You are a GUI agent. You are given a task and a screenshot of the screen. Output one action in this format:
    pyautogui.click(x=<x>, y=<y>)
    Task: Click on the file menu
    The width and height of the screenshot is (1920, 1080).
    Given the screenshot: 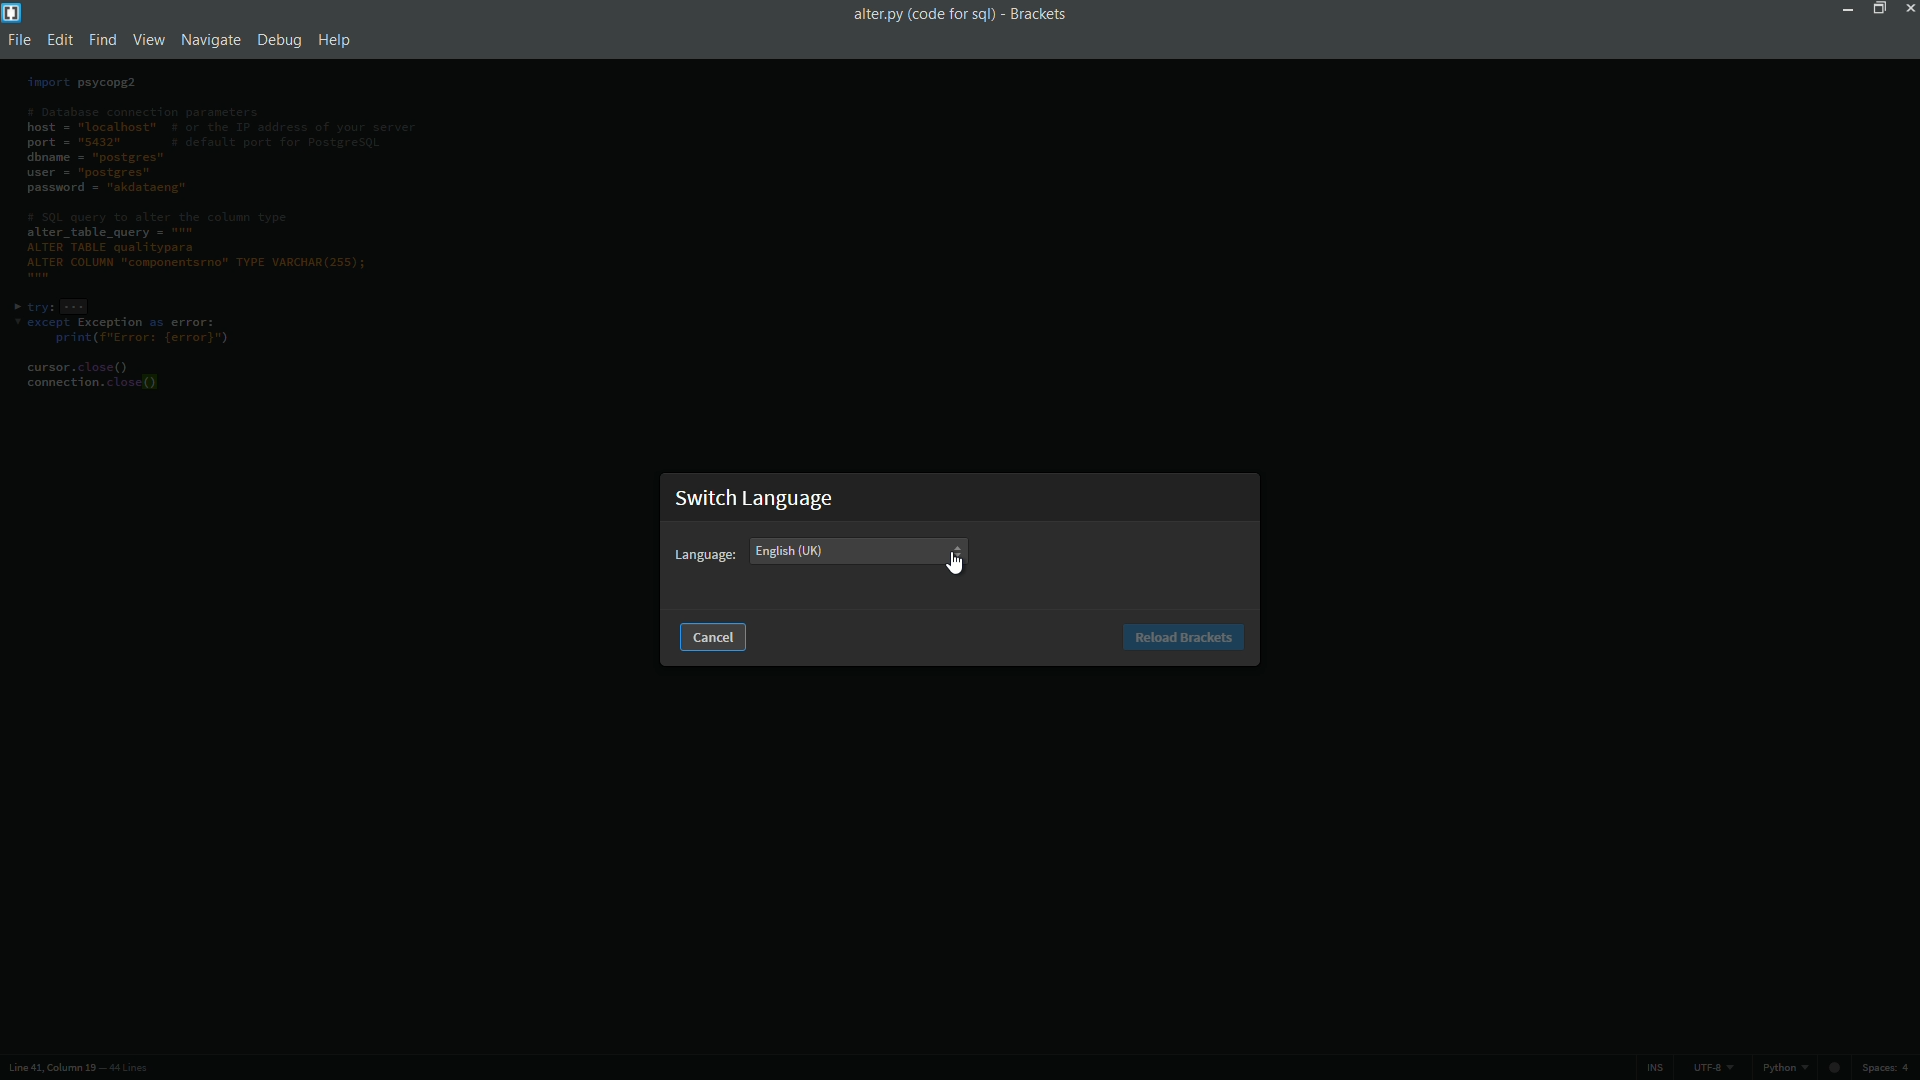 What is the action you would take?
    pyautogui.click(x=16, y=39)
    